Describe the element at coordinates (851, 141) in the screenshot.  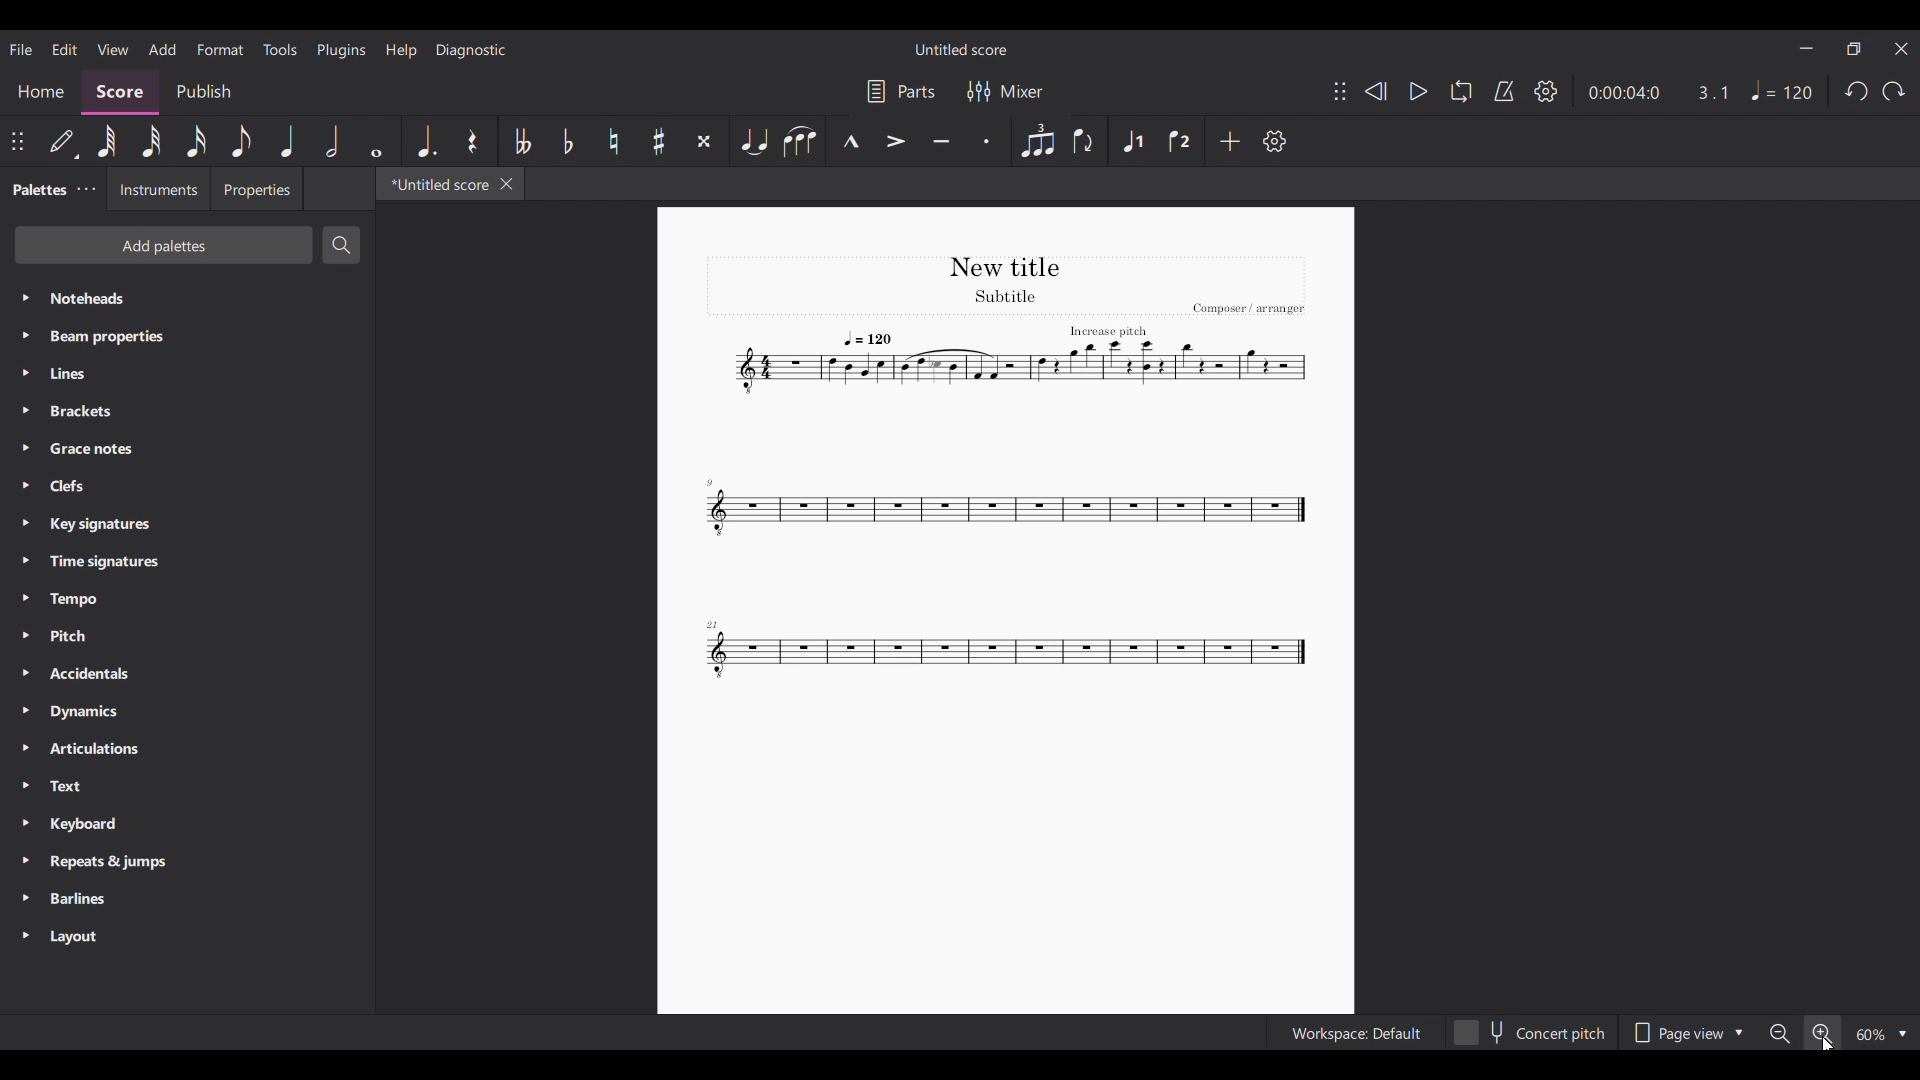
I see `Marcato` at that location.